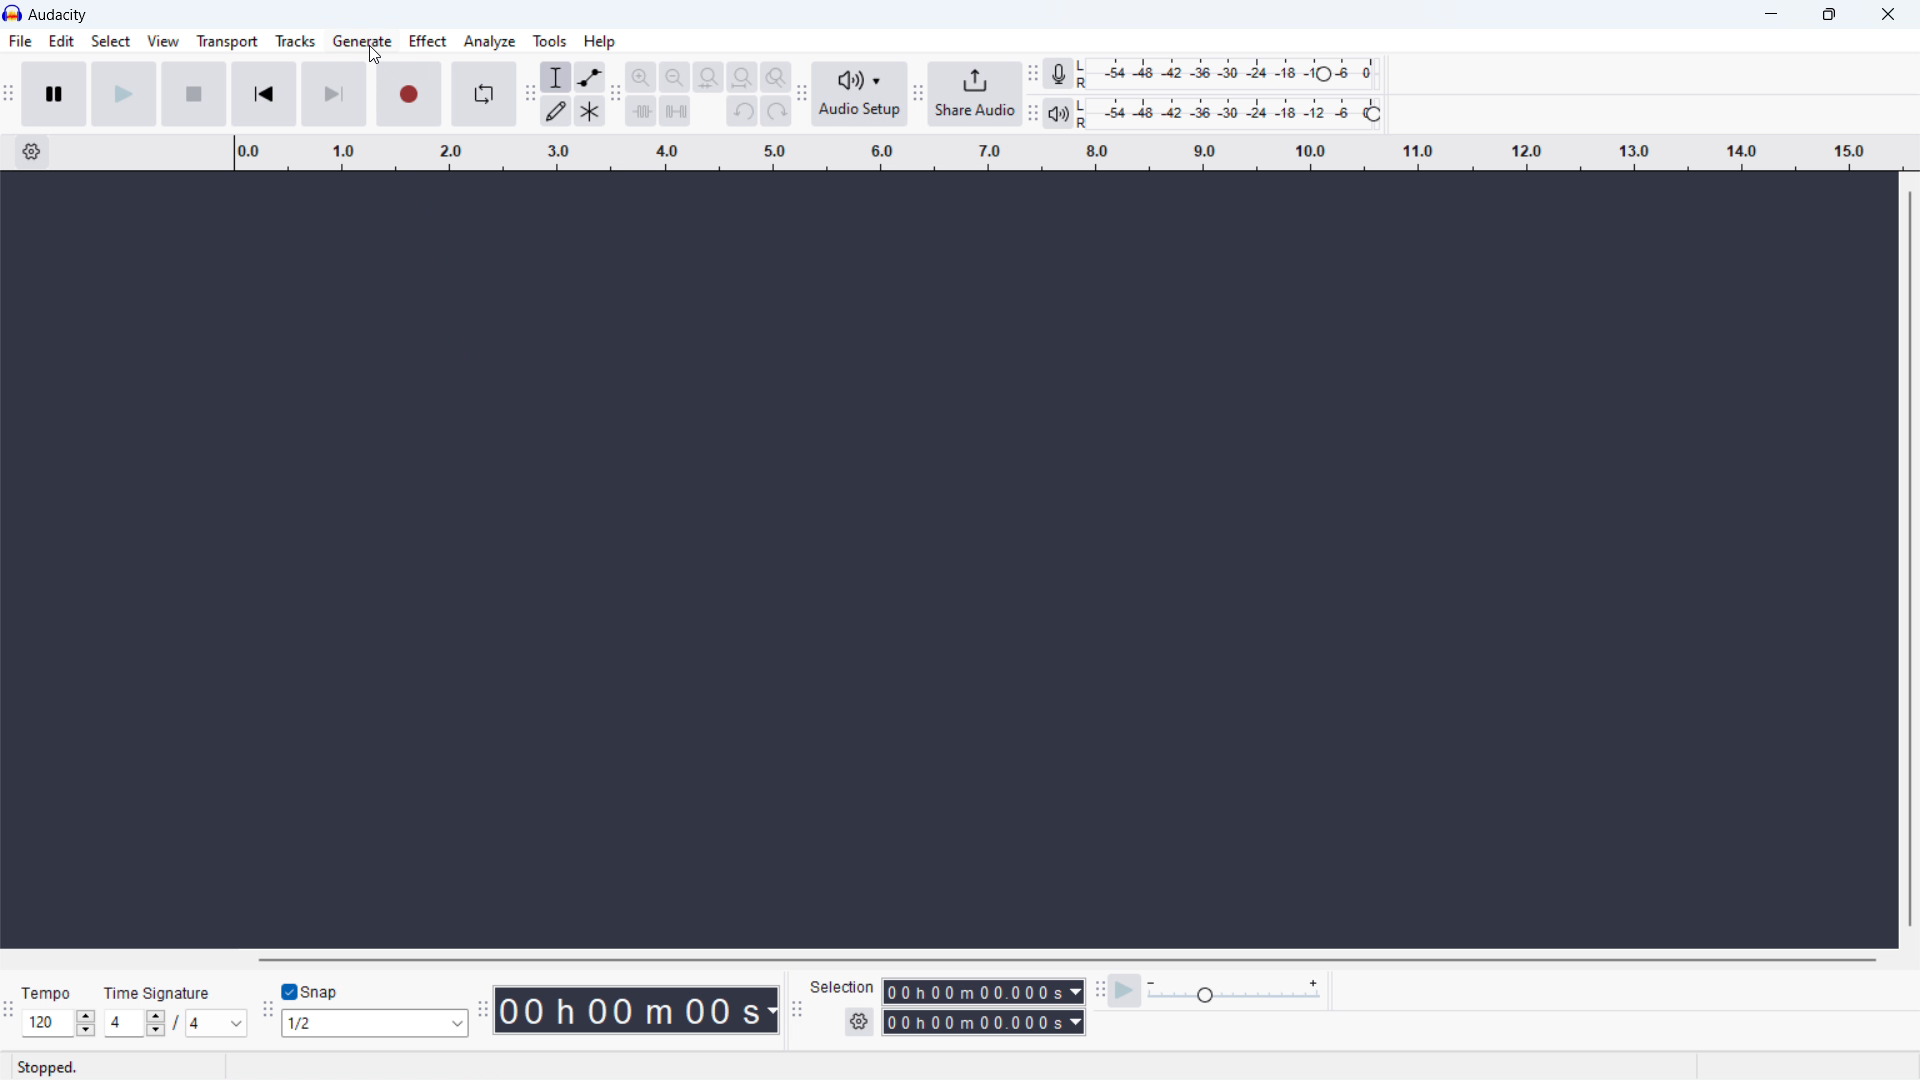 The height and width of the screenshot is (1080, 1920). What do you see at coordinates (859, 94) in the screenshot?
I see `audio setup` at bounding box center [859, 94].